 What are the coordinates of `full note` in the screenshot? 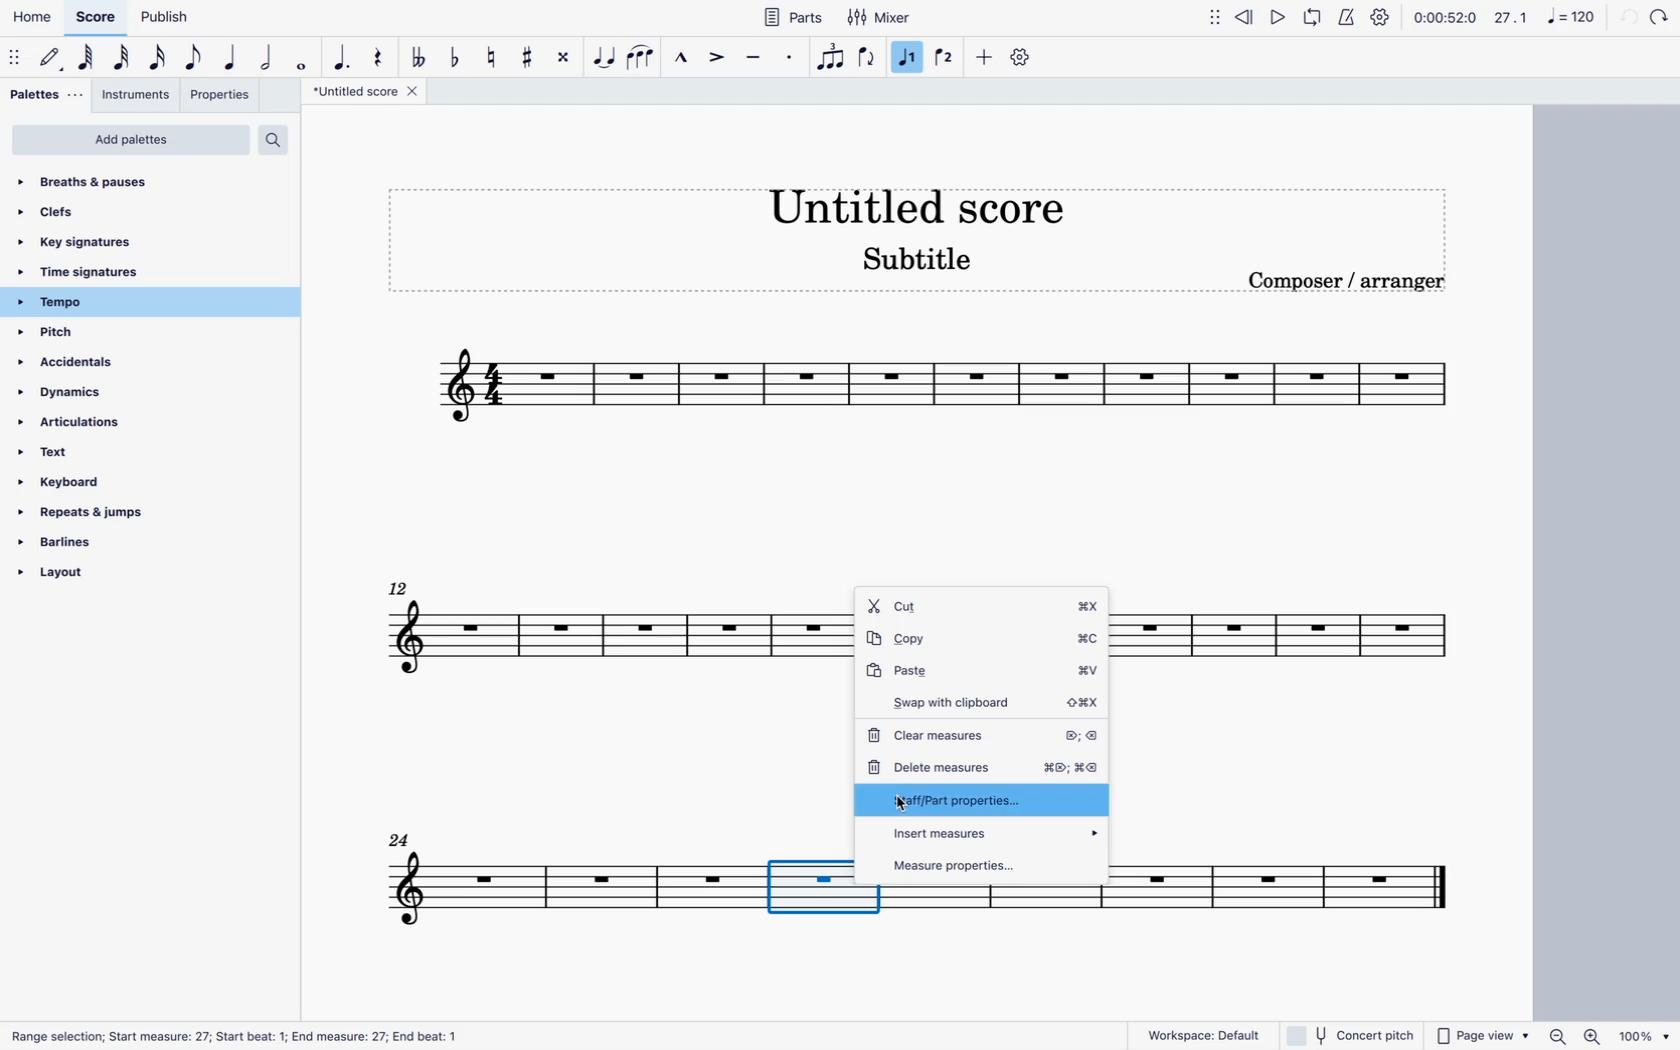 It's located at (302, 58).